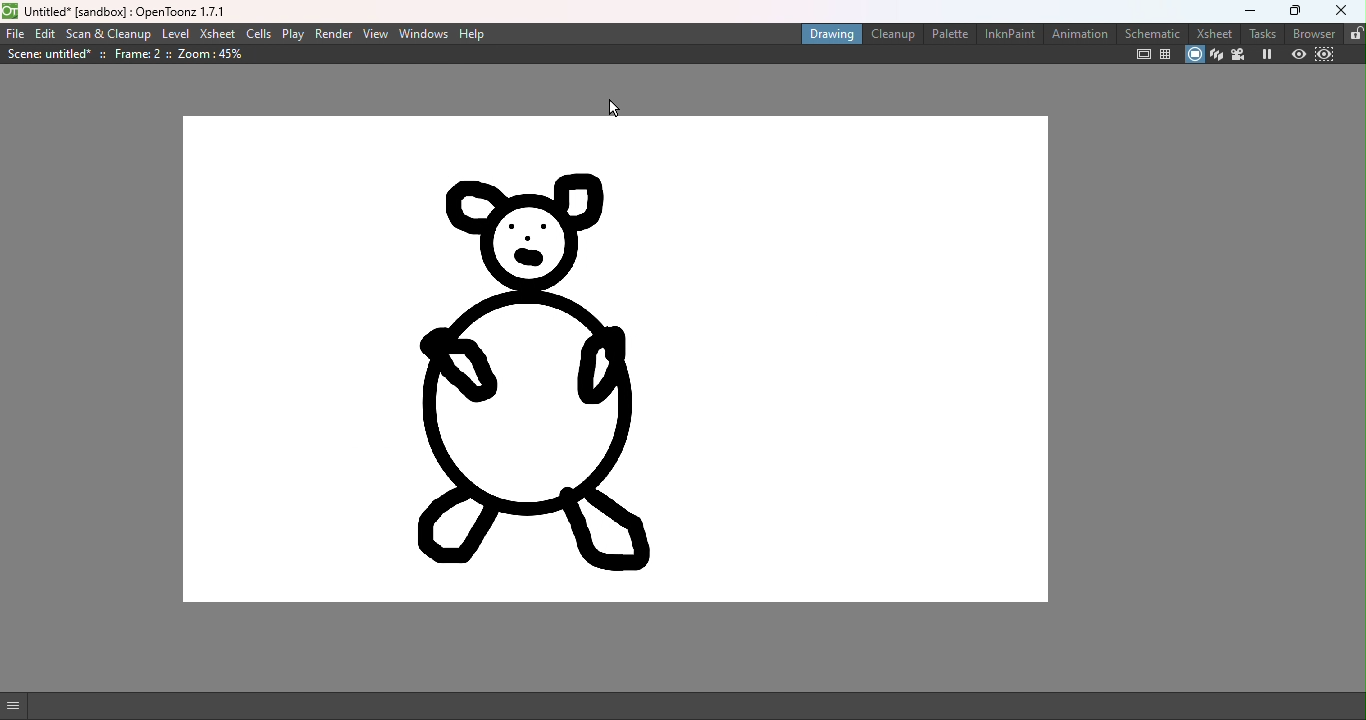  Describe the element at coordinates (1309, 34) in the screenshot. I see `browser` at that location.